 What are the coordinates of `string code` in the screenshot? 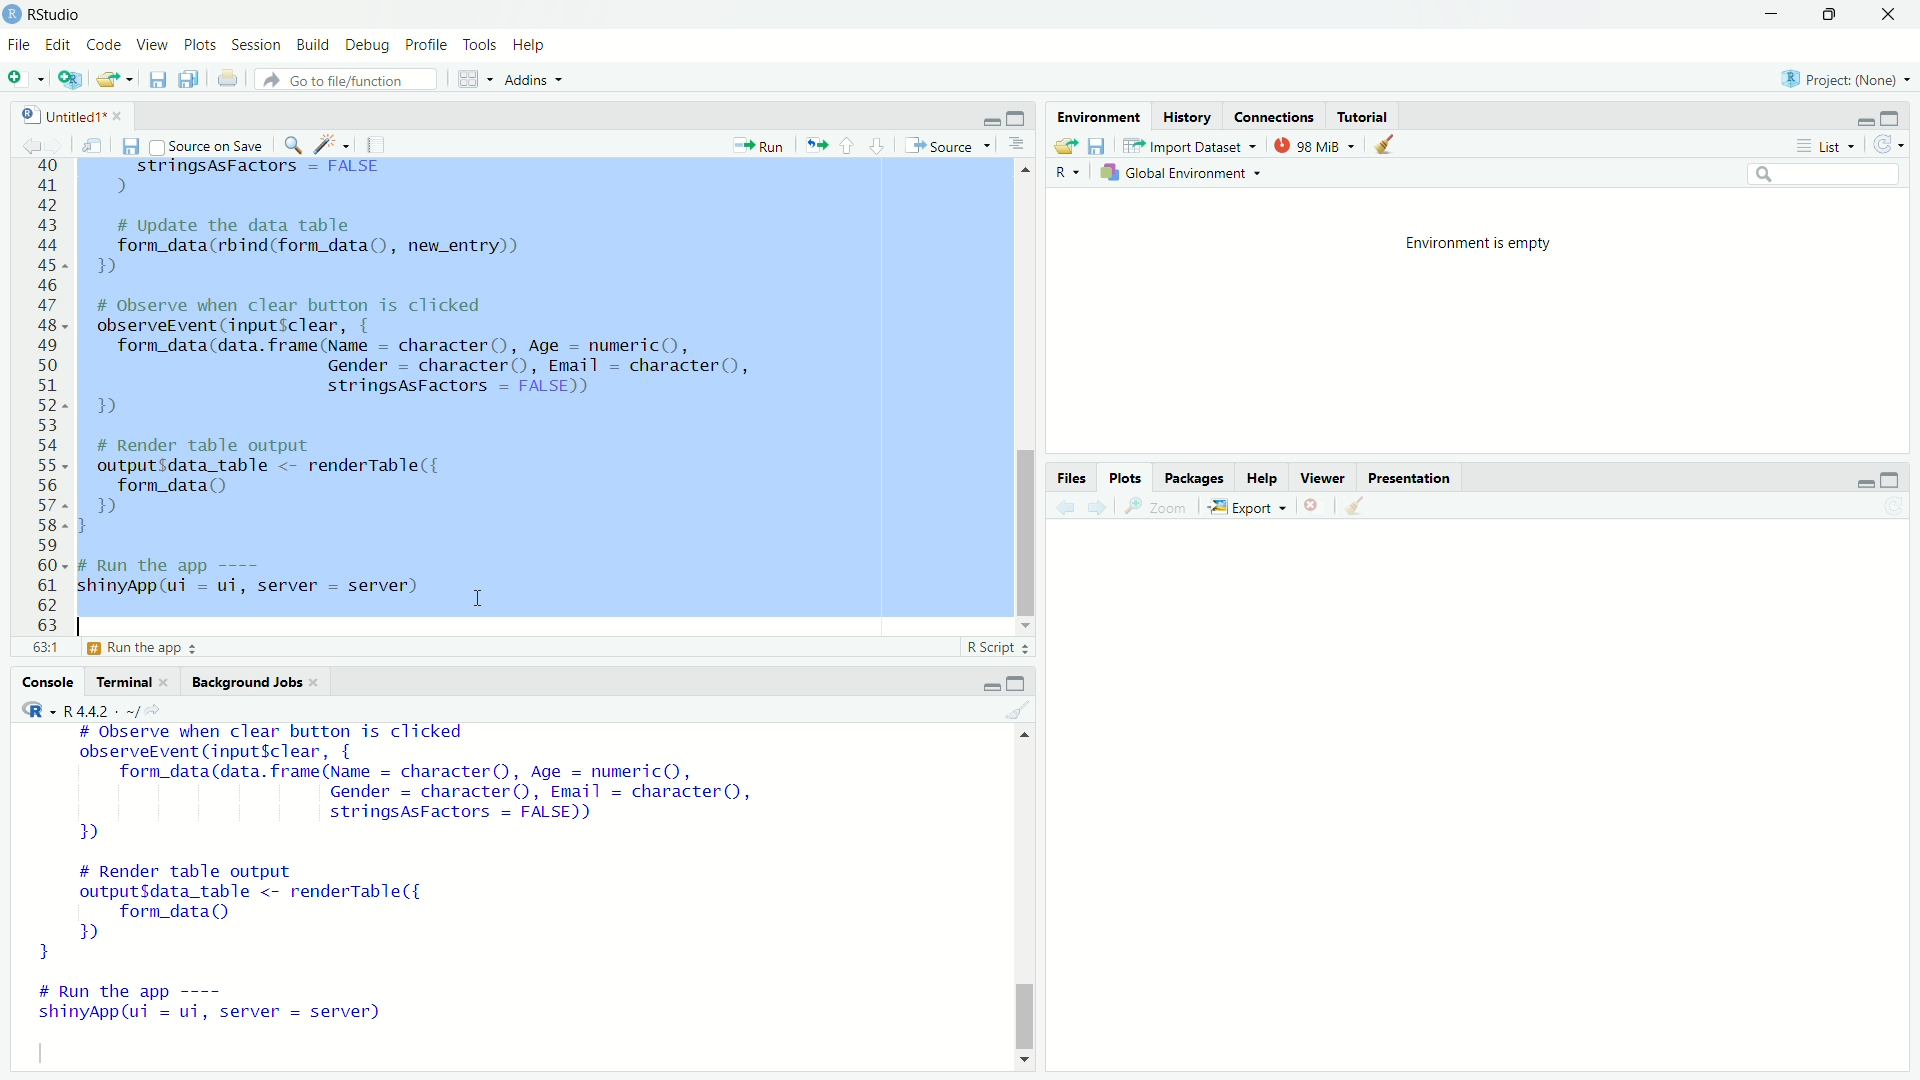 It's located at (246, 177).